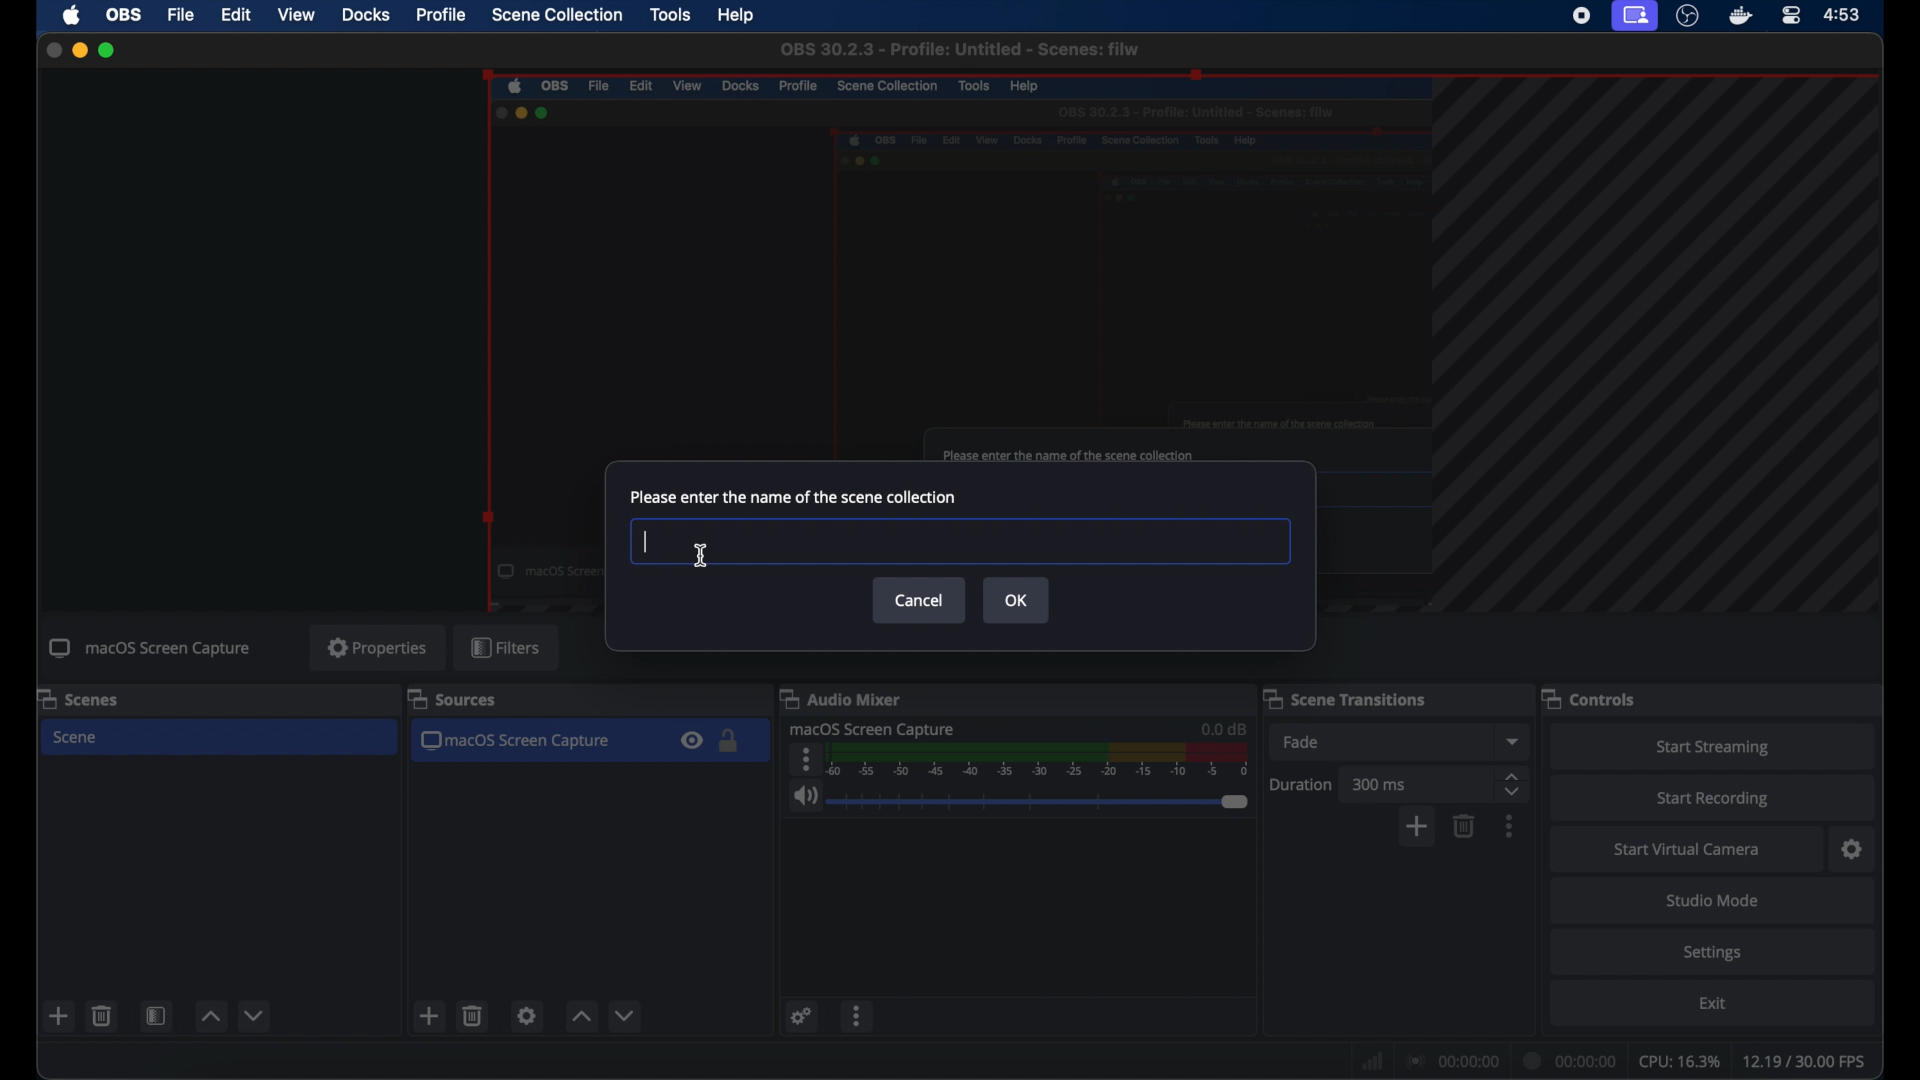 Image resolution: width=1920 pixels, height=1080 pixels. What do you see at coordinates (1738, 16) in the screenshot?
I see `docker` at bounding box center [1738, 16].